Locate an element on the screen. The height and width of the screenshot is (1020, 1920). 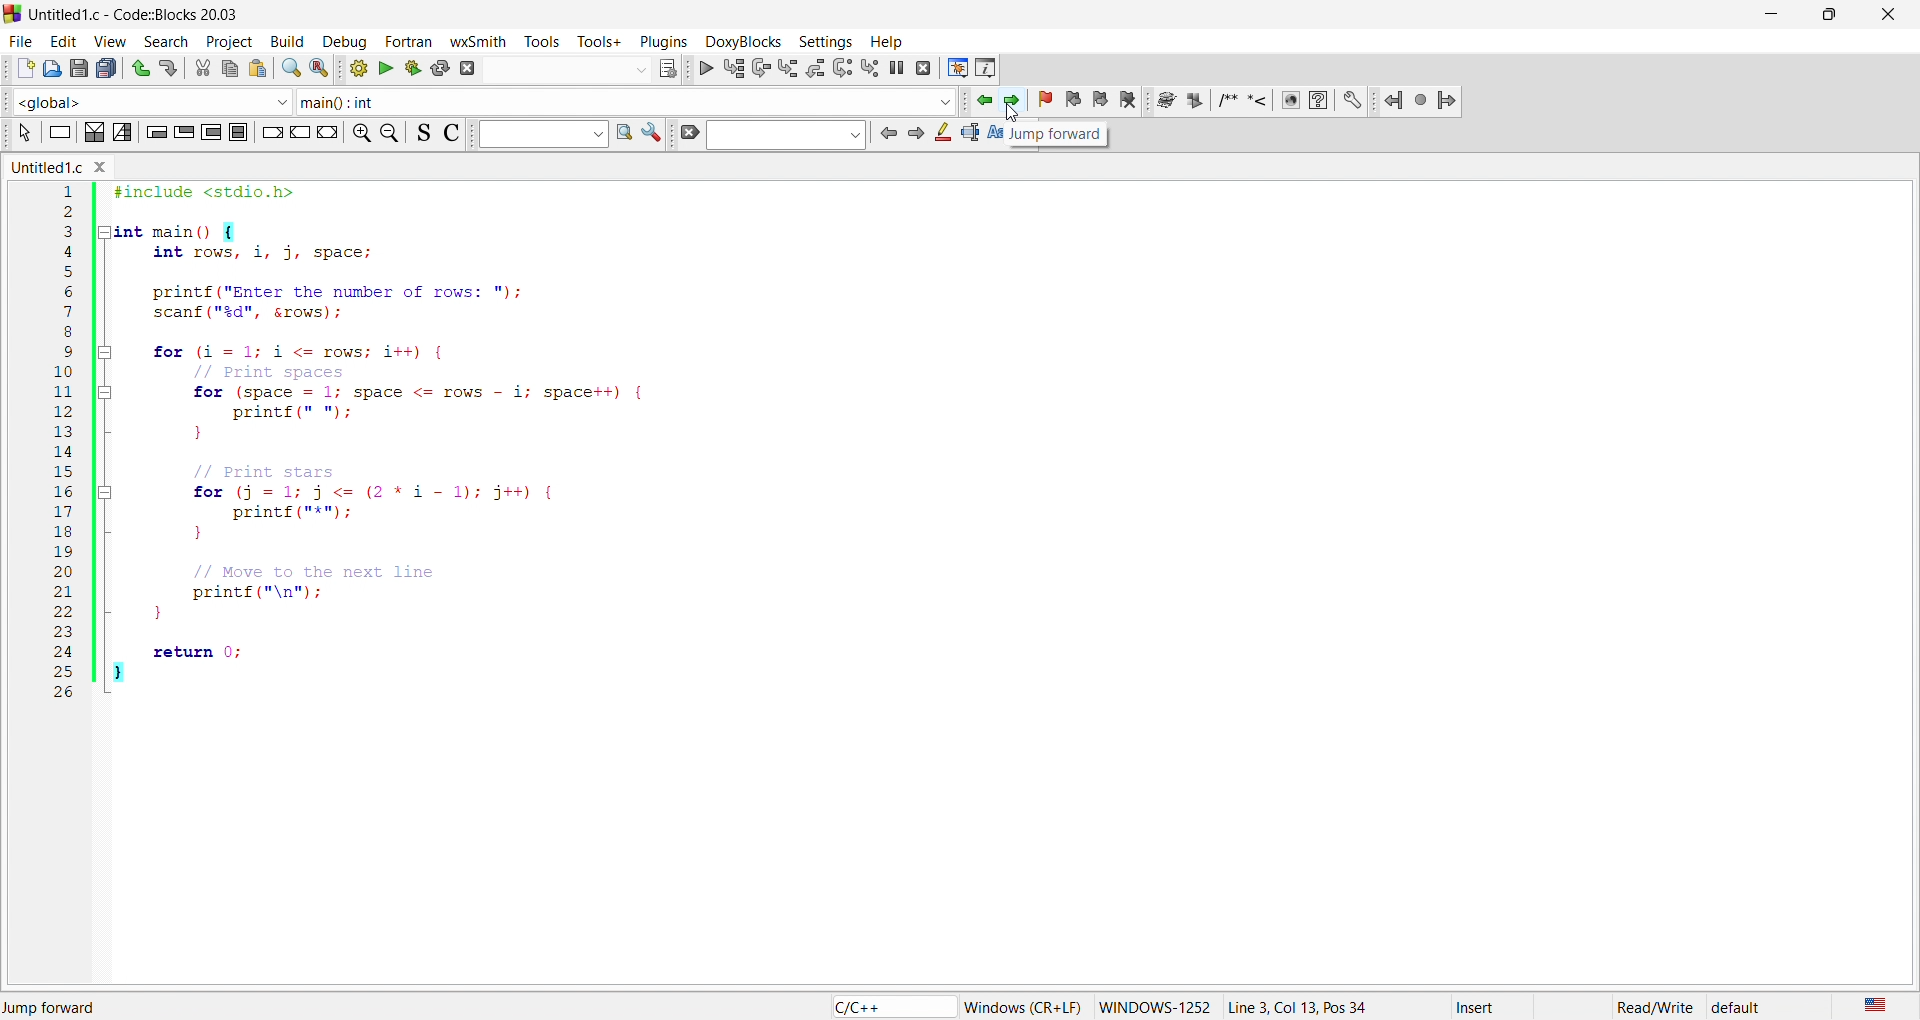
settings is located at coordinates (653, 133).